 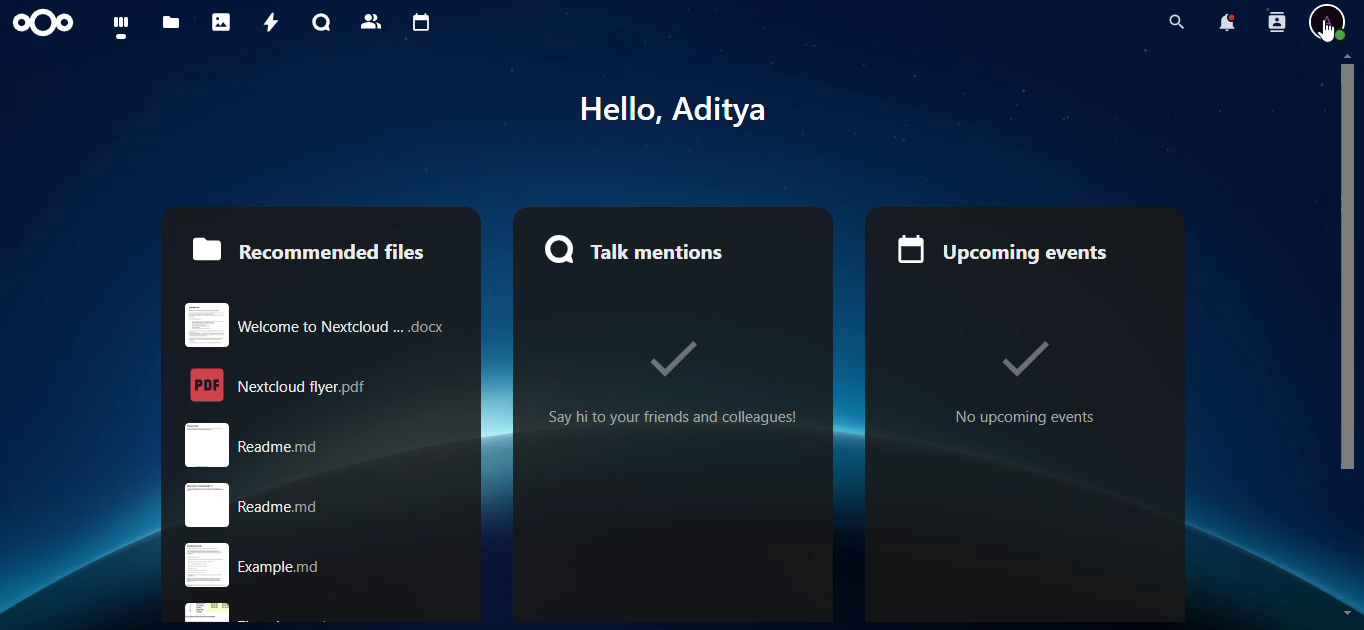 What do you see at coordinates (1171, 22) in the screenshot?
I see `search` at bounding box center [1171, 22].